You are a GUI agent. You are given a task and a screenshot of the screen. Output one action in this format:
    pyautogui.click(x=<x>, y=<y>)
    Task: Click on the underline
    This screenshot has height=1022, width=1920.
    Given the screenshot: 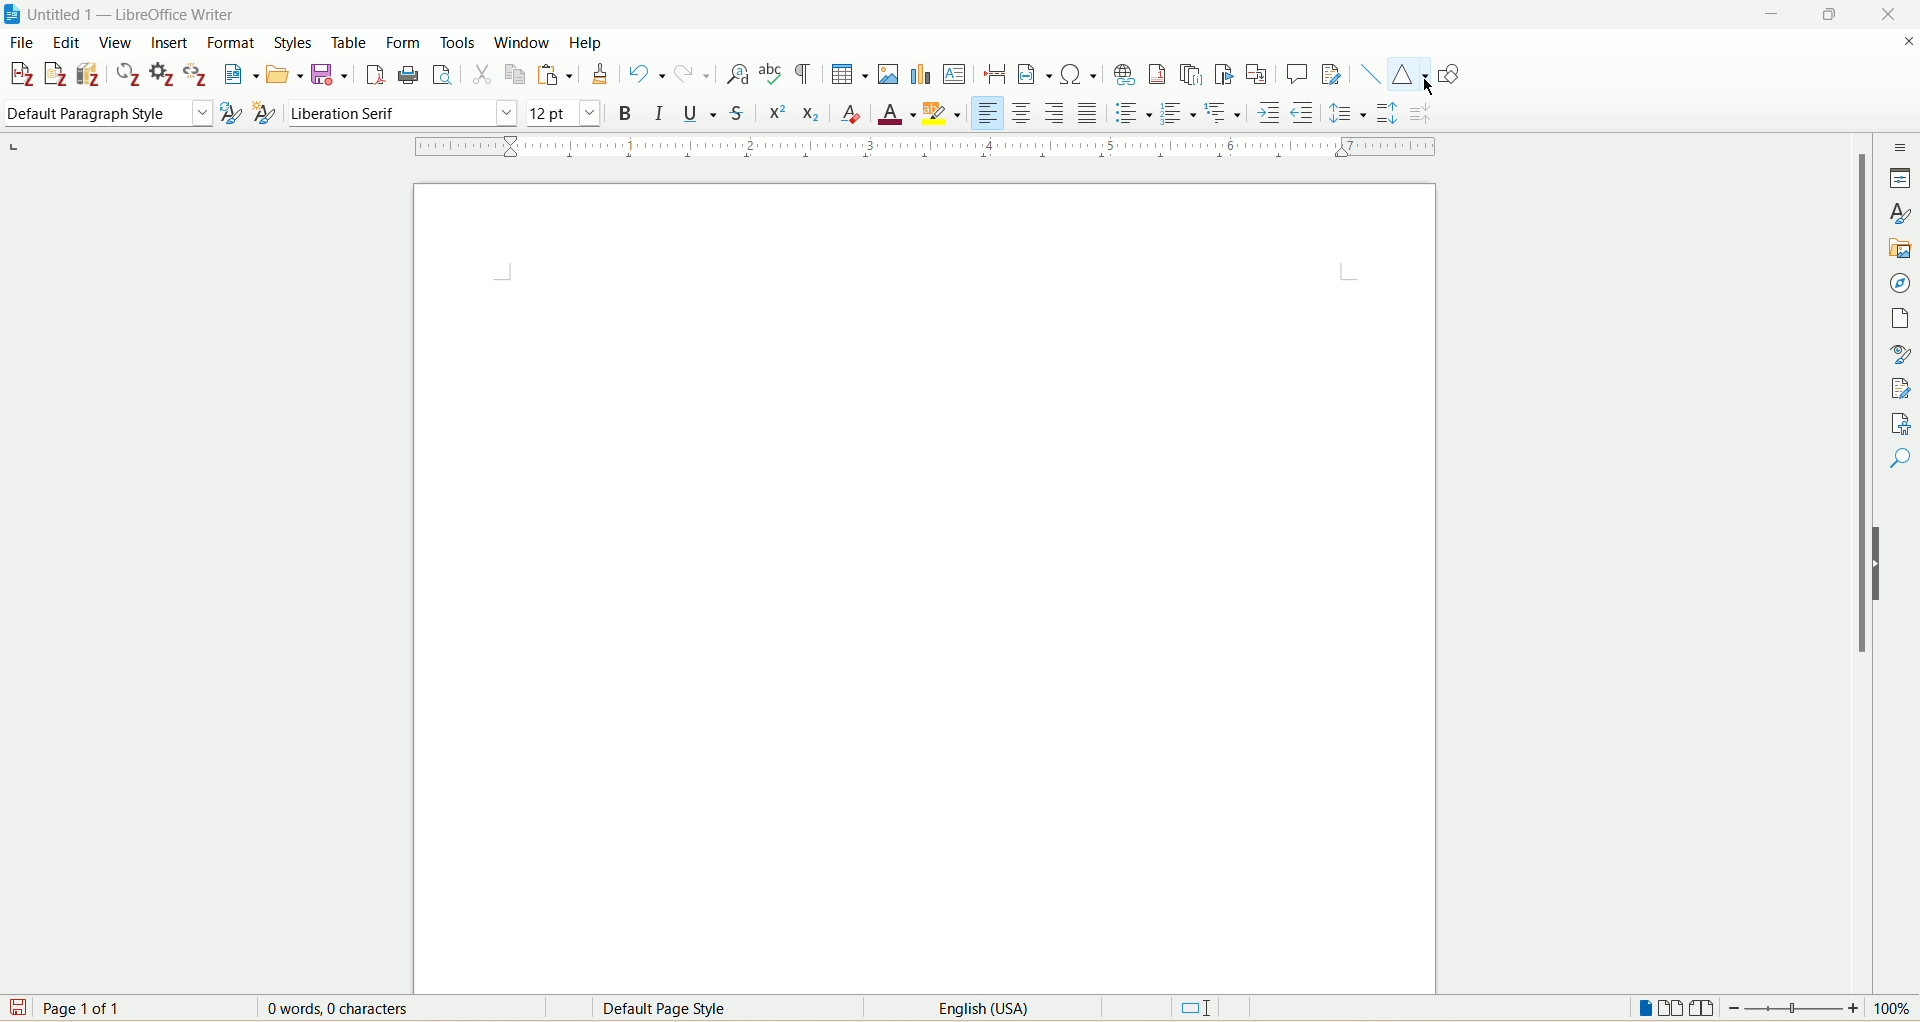 What is the action you would take?
    pyautogui.click(x=697, y=111)
    